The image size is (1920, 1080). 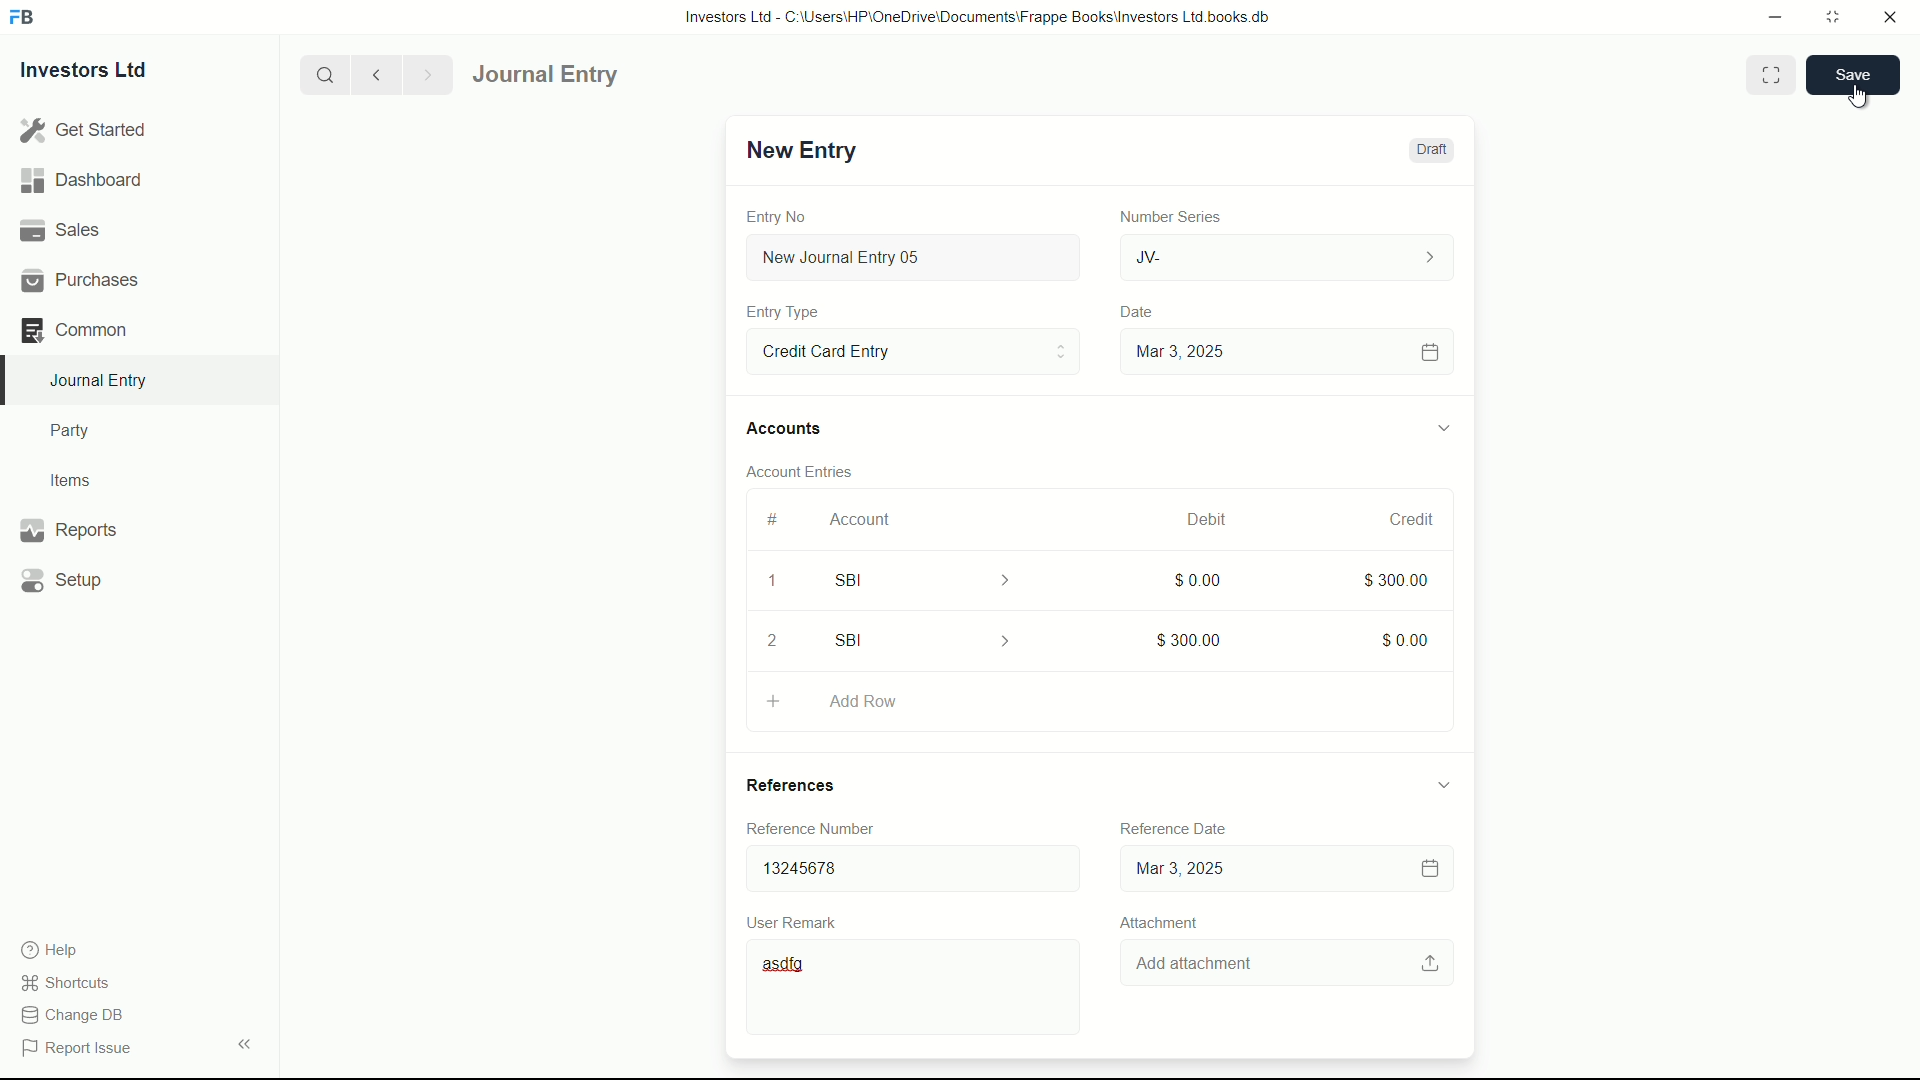 I want to click on References, so click(x=810, y=785).